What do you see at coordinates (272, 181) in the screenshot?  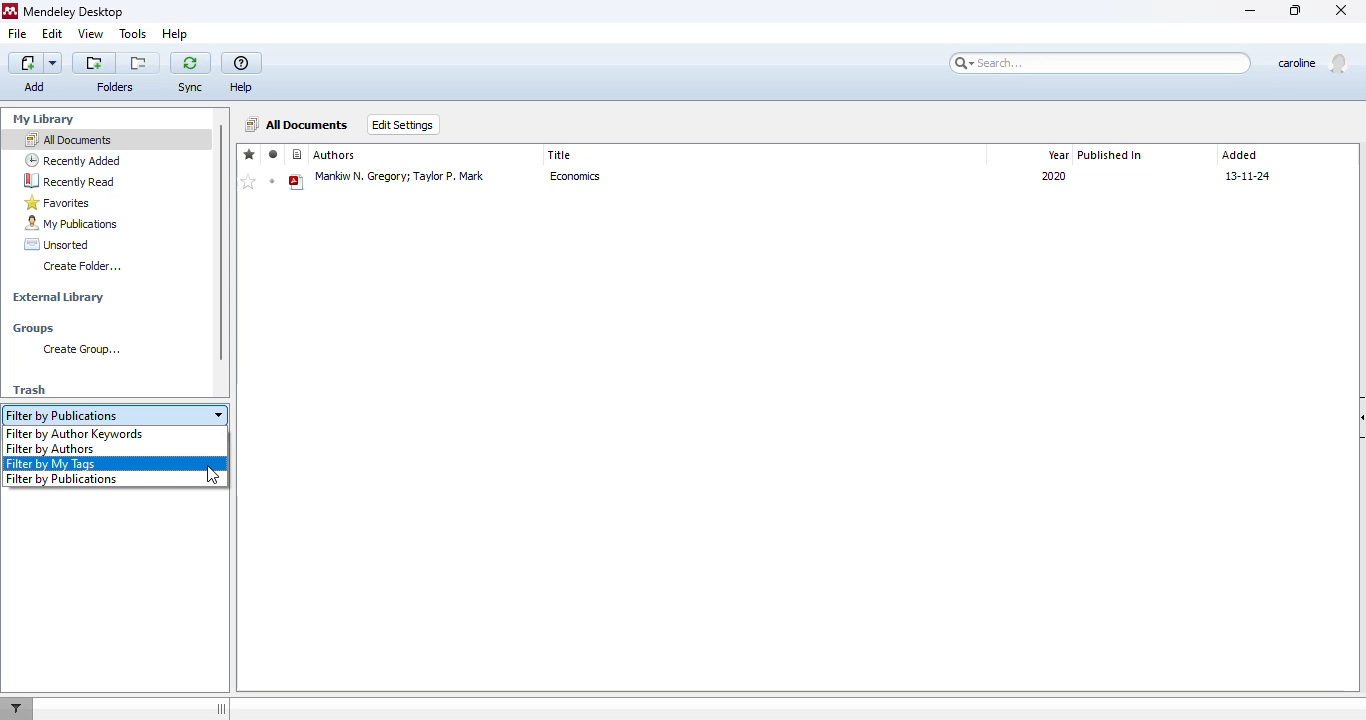 I see `mark as unread` at bounding box center [272, 181].